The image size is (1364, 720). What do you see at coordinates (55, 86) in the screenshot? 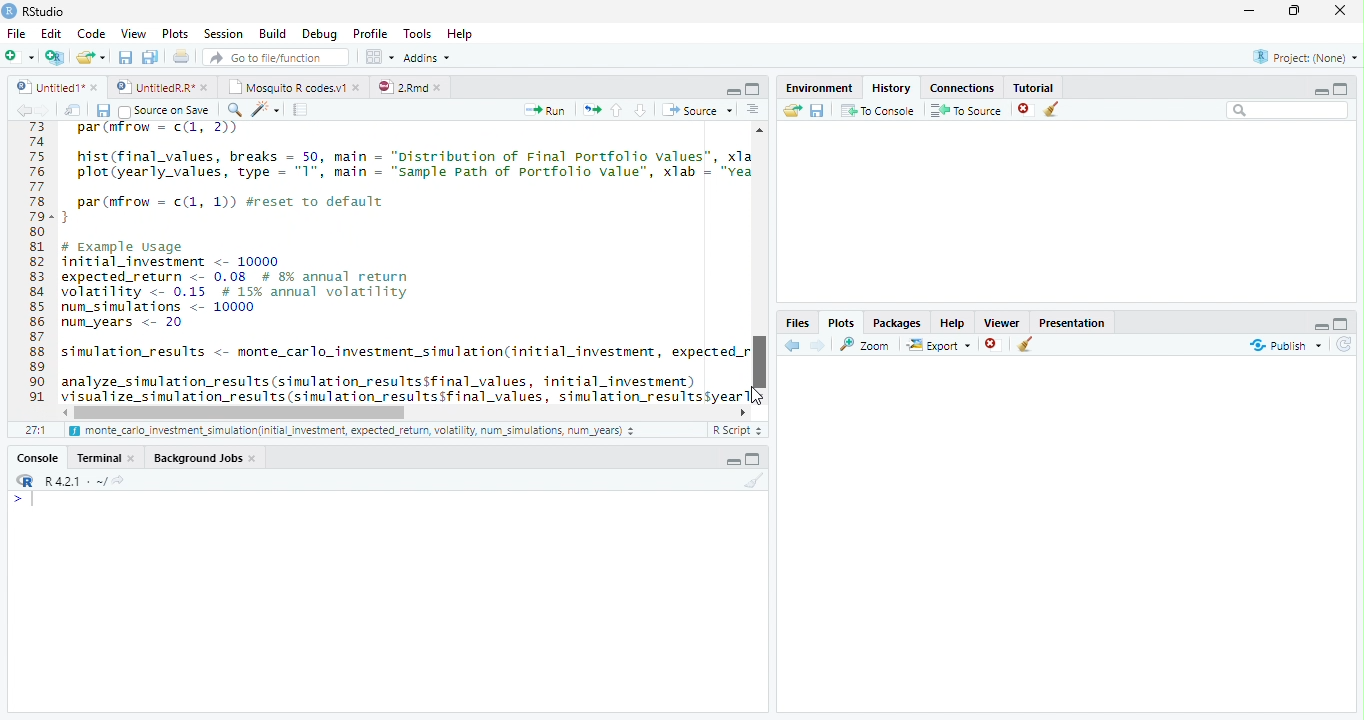
I see `Untited1*` at bounding box center [55, 86].